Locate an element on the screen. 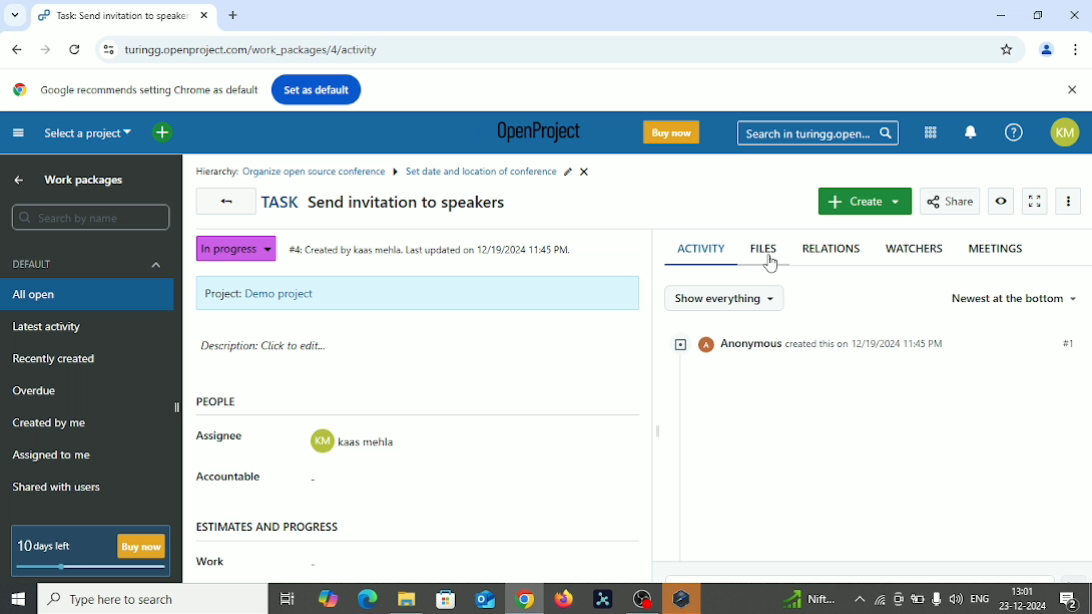 Image resolution: width=1092 pixels, height=614 pixels. Share is located at coordinates (950, 200).